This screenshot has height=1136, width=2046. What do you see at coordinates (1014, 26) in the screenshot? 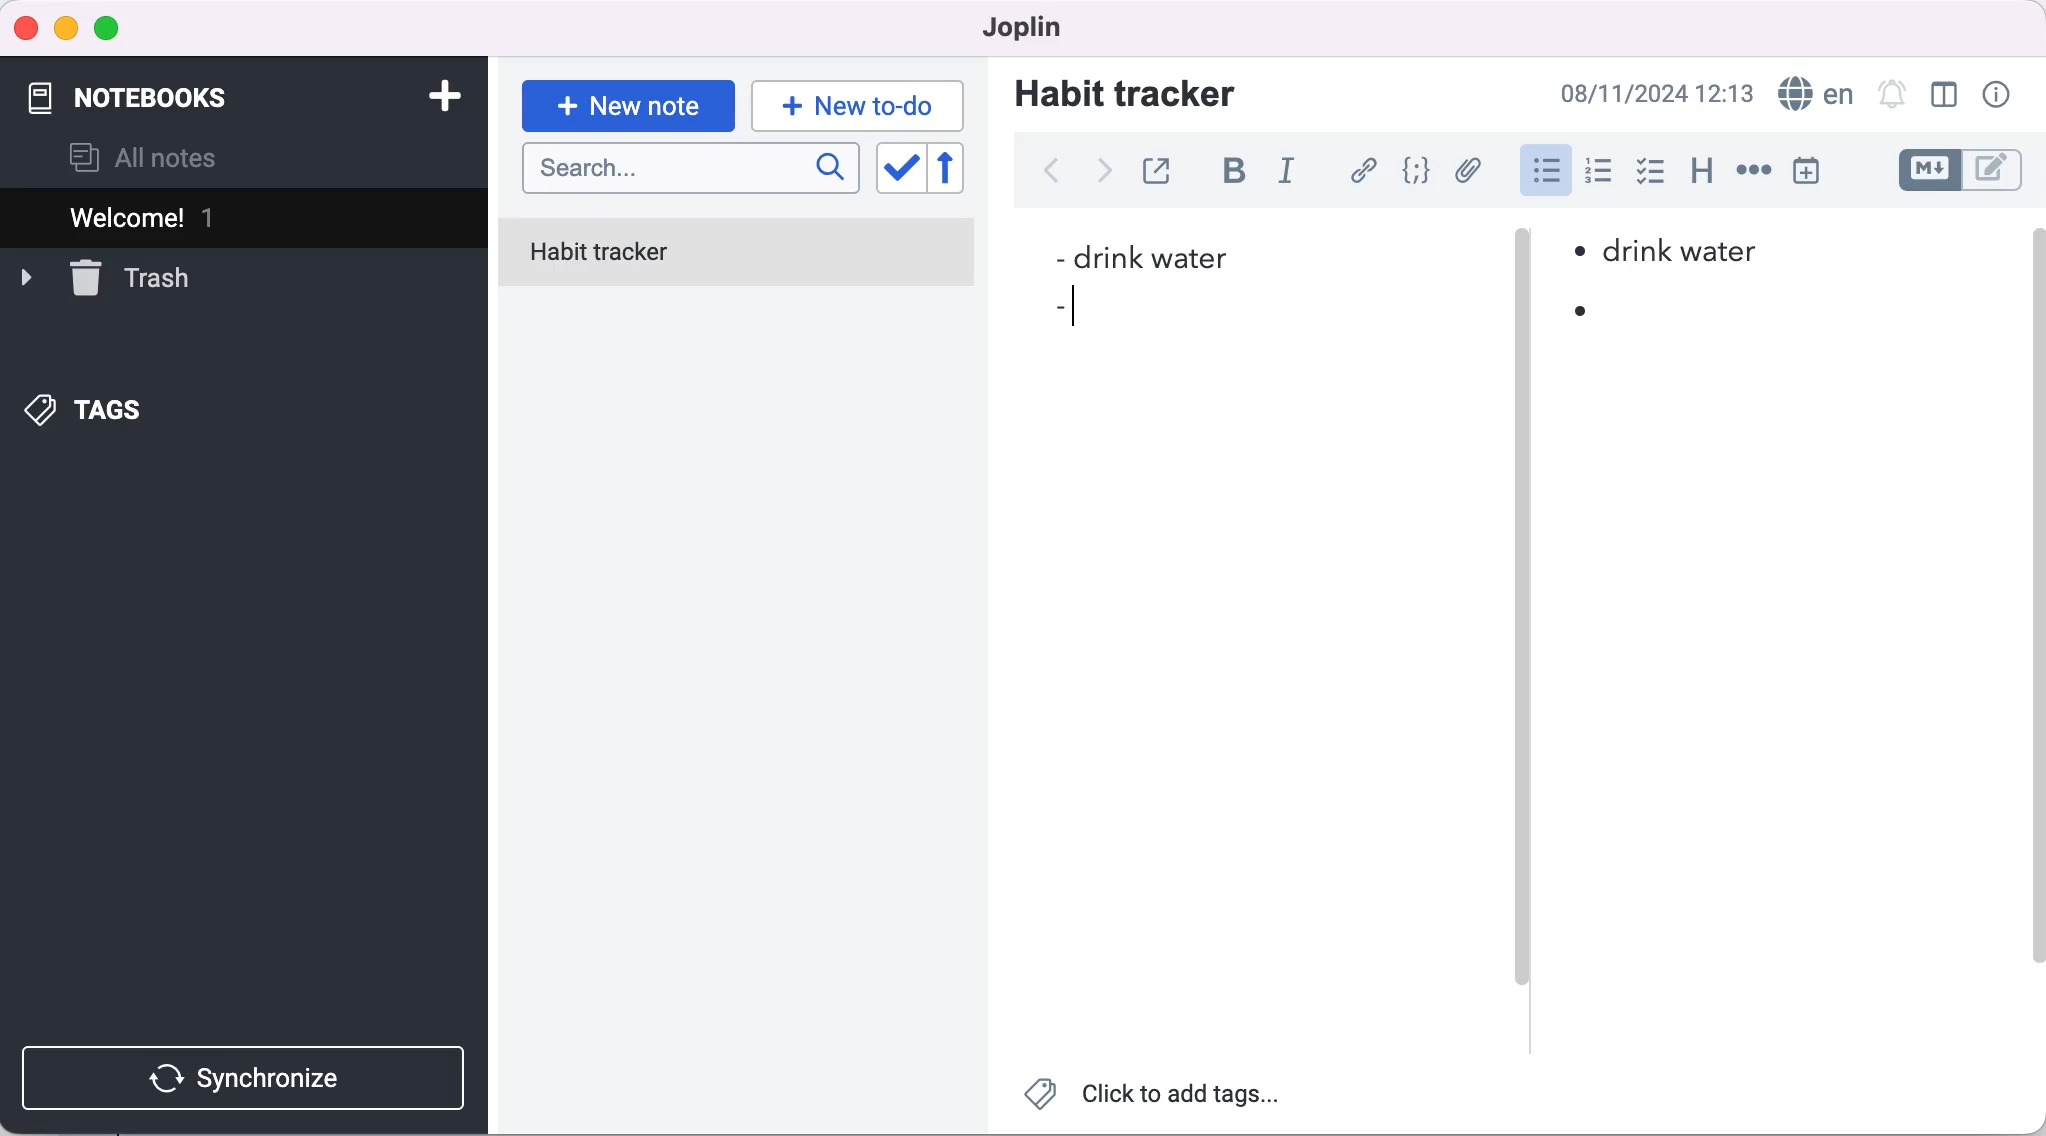
I see `joplin` at bounding box center [1014, 26].